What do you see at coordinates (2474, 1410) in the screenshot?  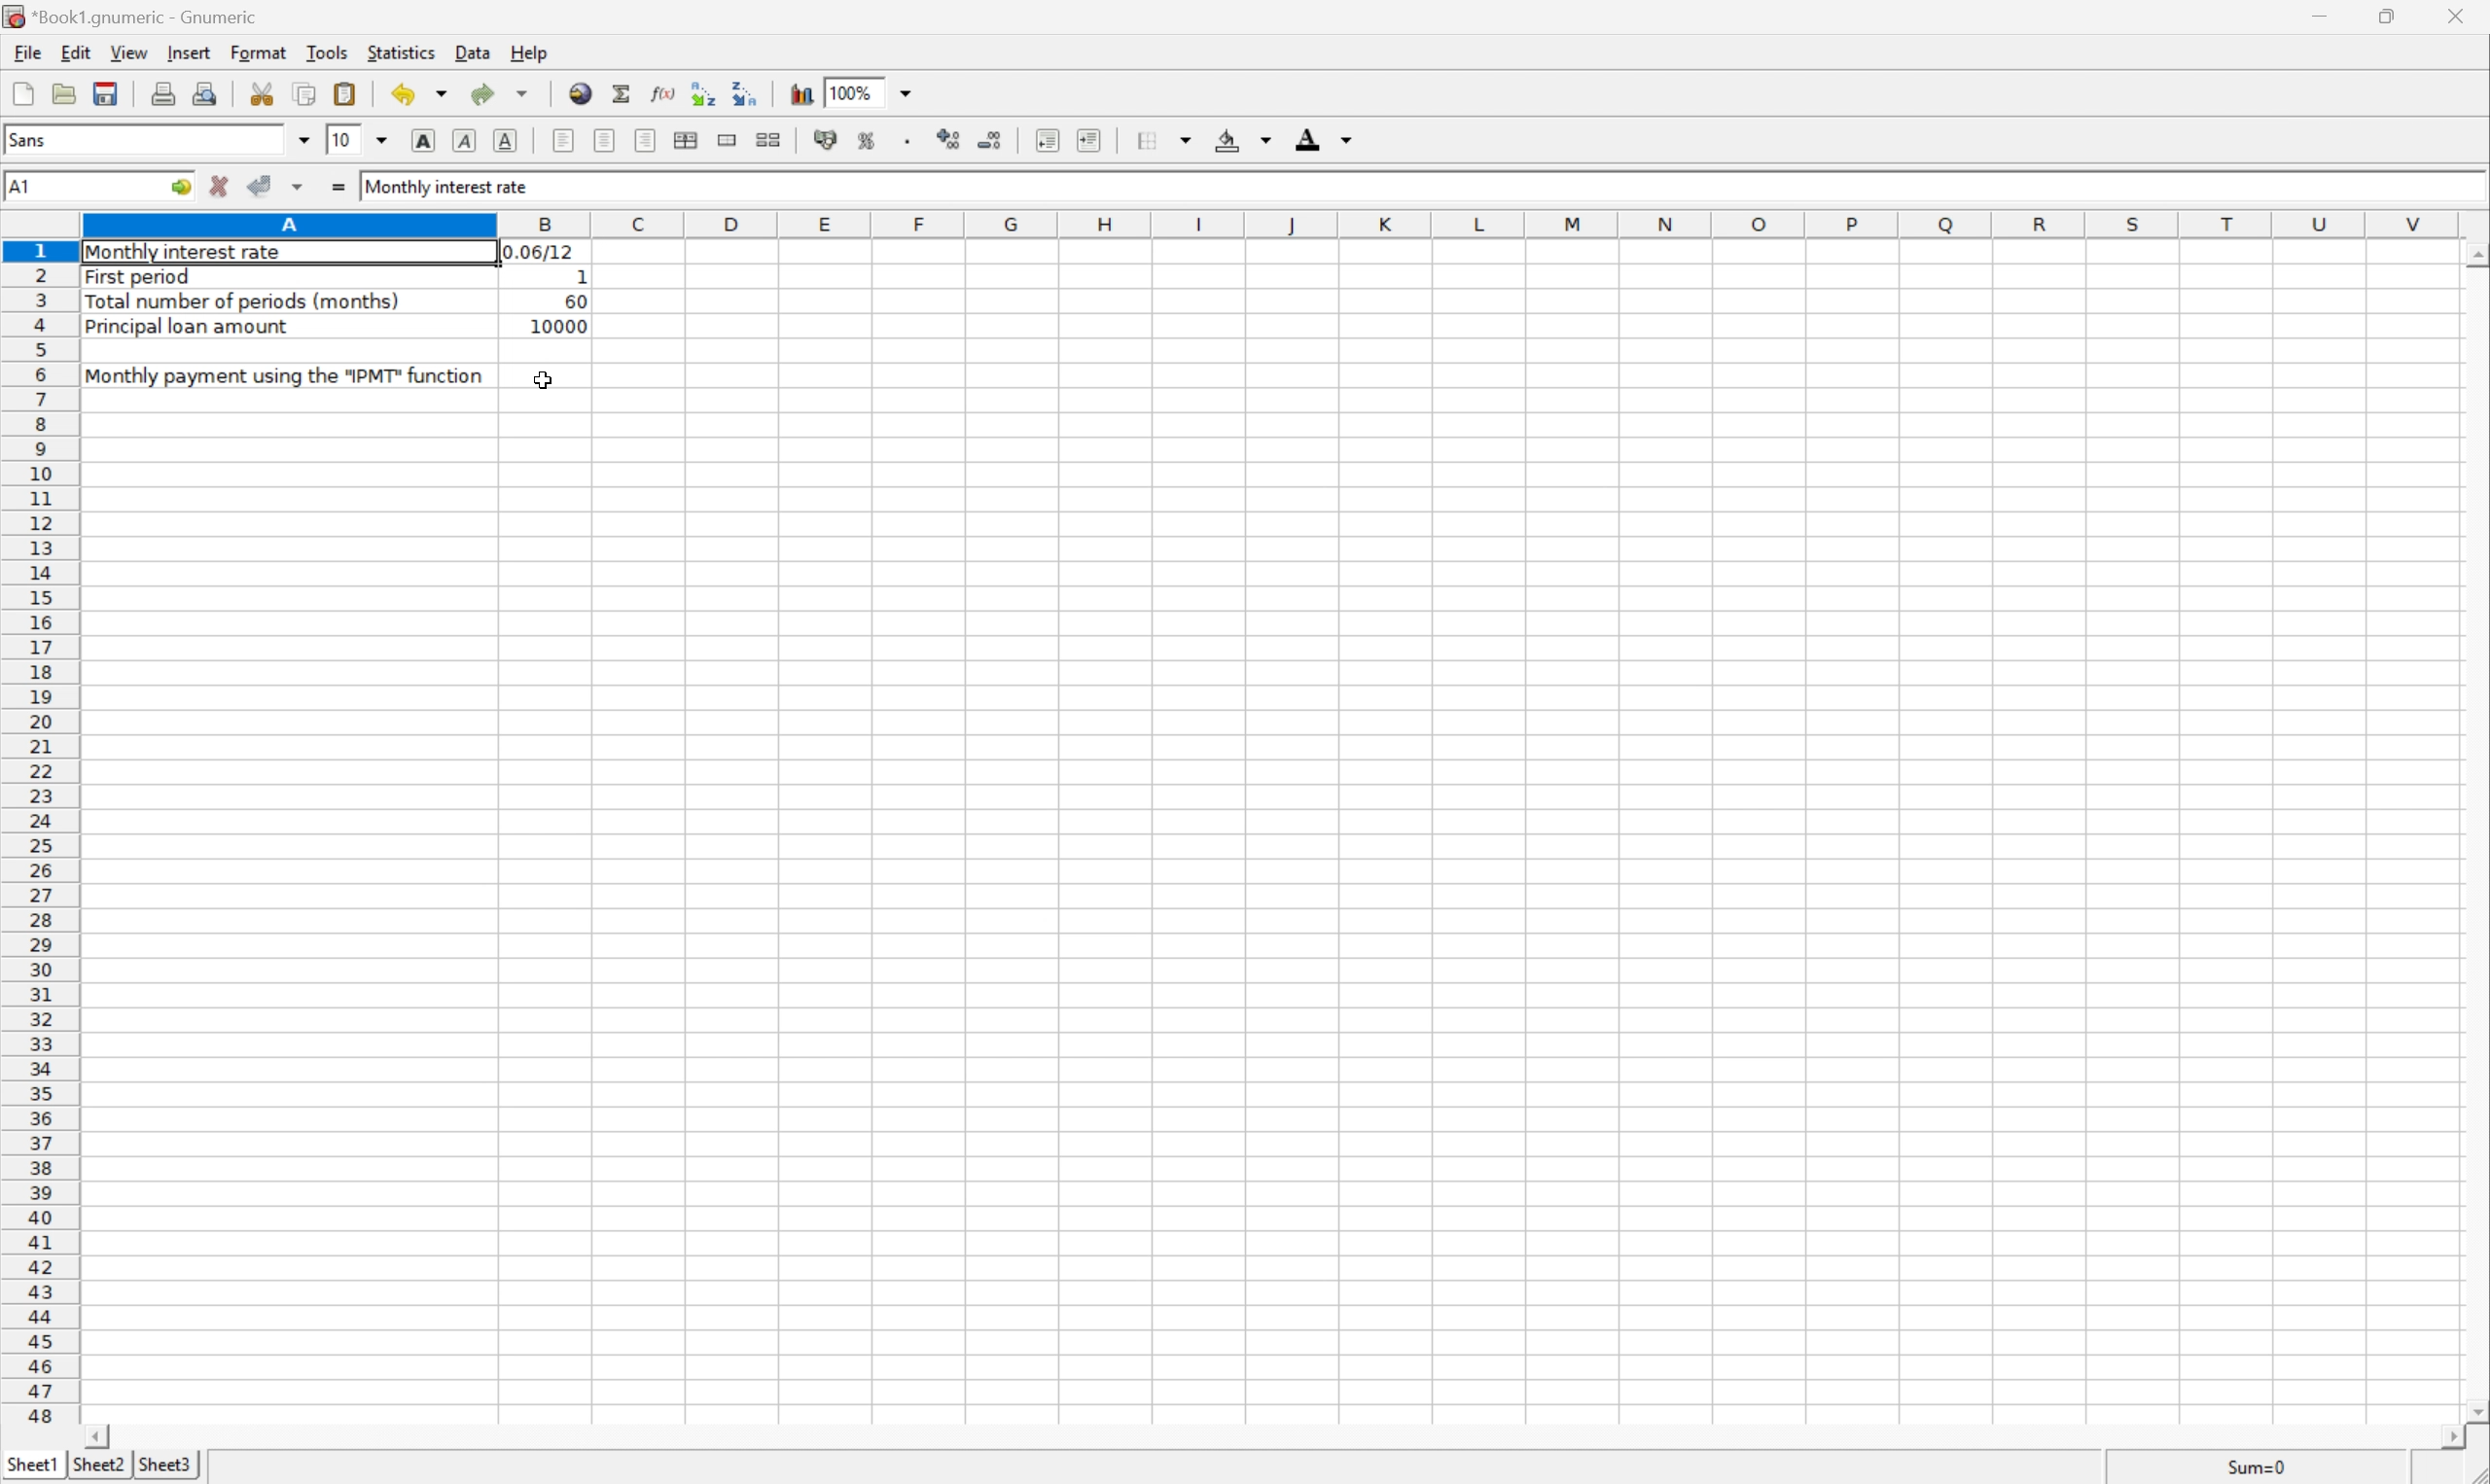 I see `Scroll Down` at bounding box center [2474, 1410].